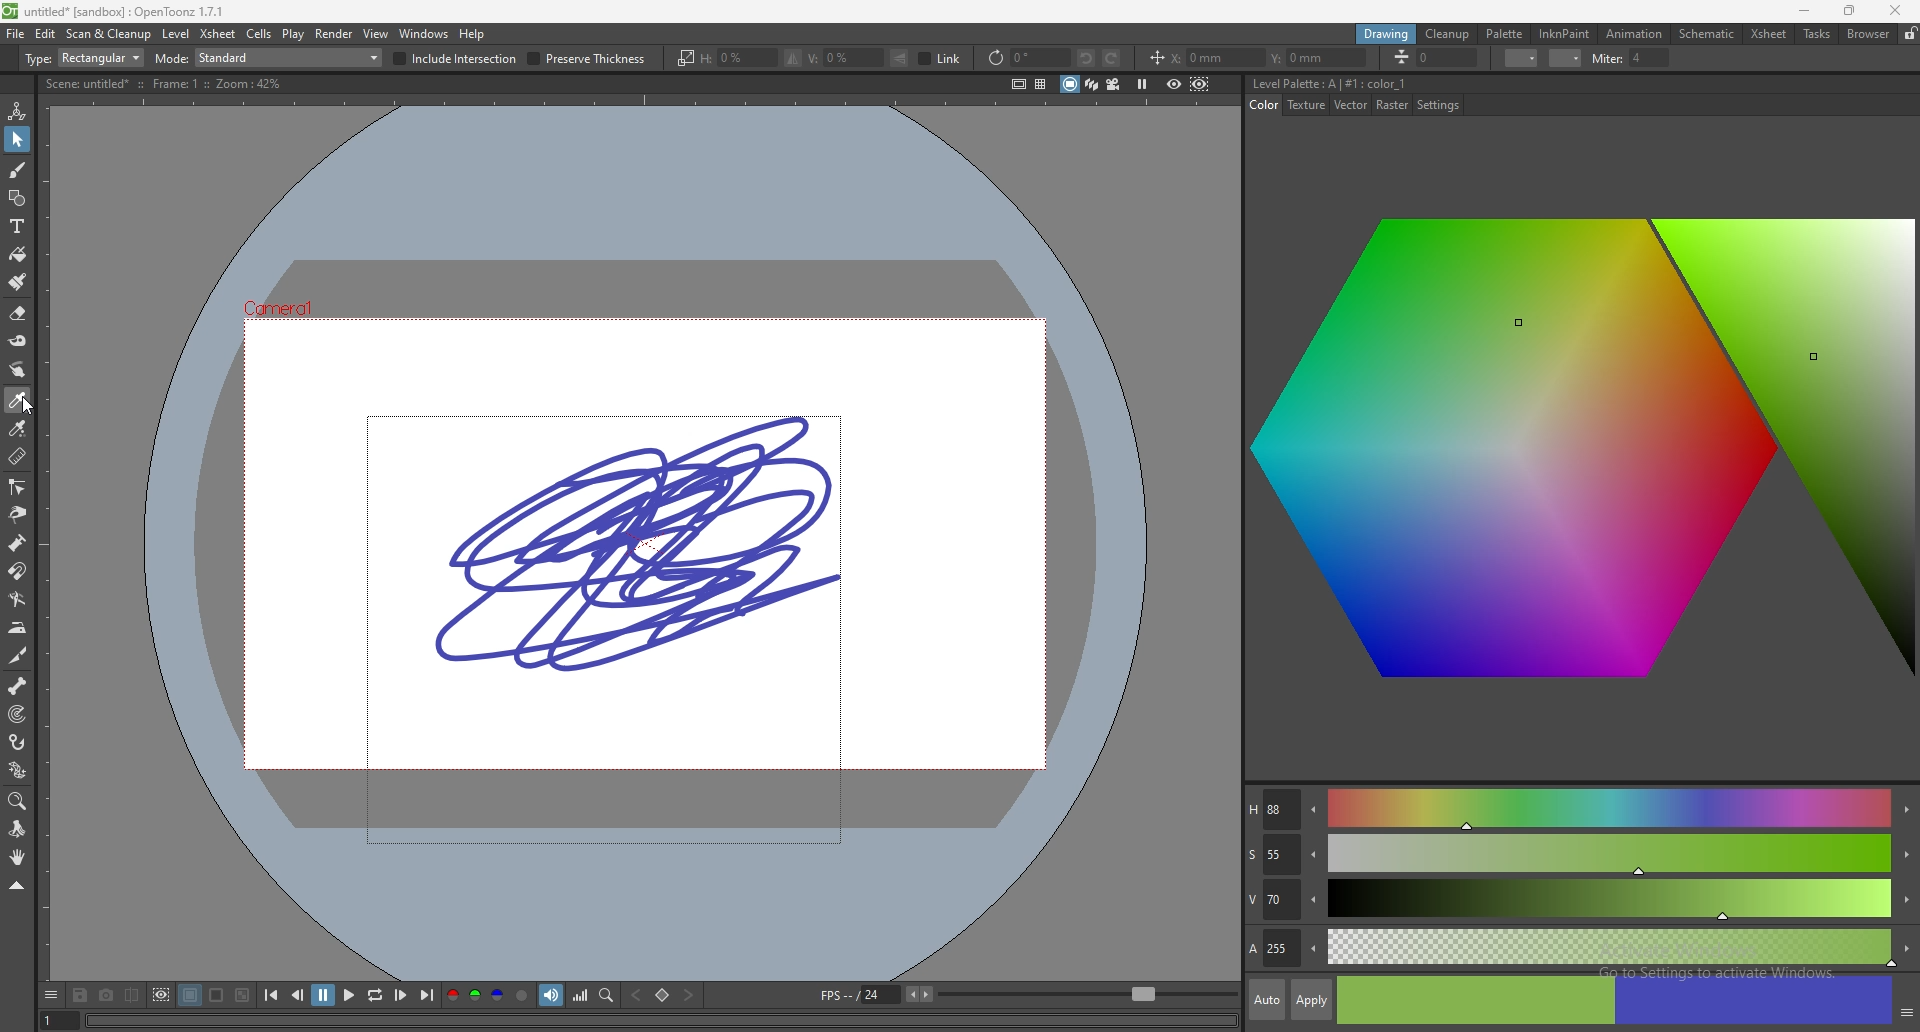  Describe the element at coordinates (130, 995) in the screenshot. I see `compare to snapshot` at that location.